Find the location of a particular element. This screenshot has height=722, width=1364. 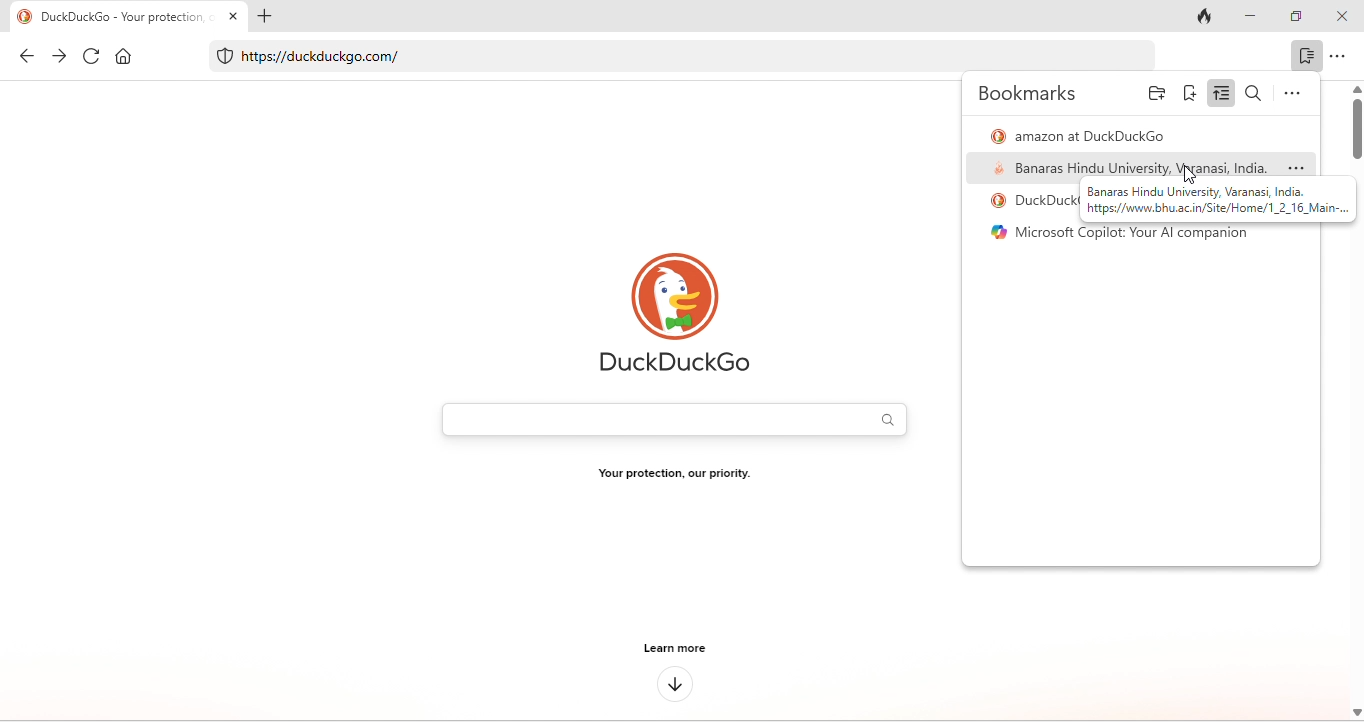

minimize is located at coordinates (1249, 17).